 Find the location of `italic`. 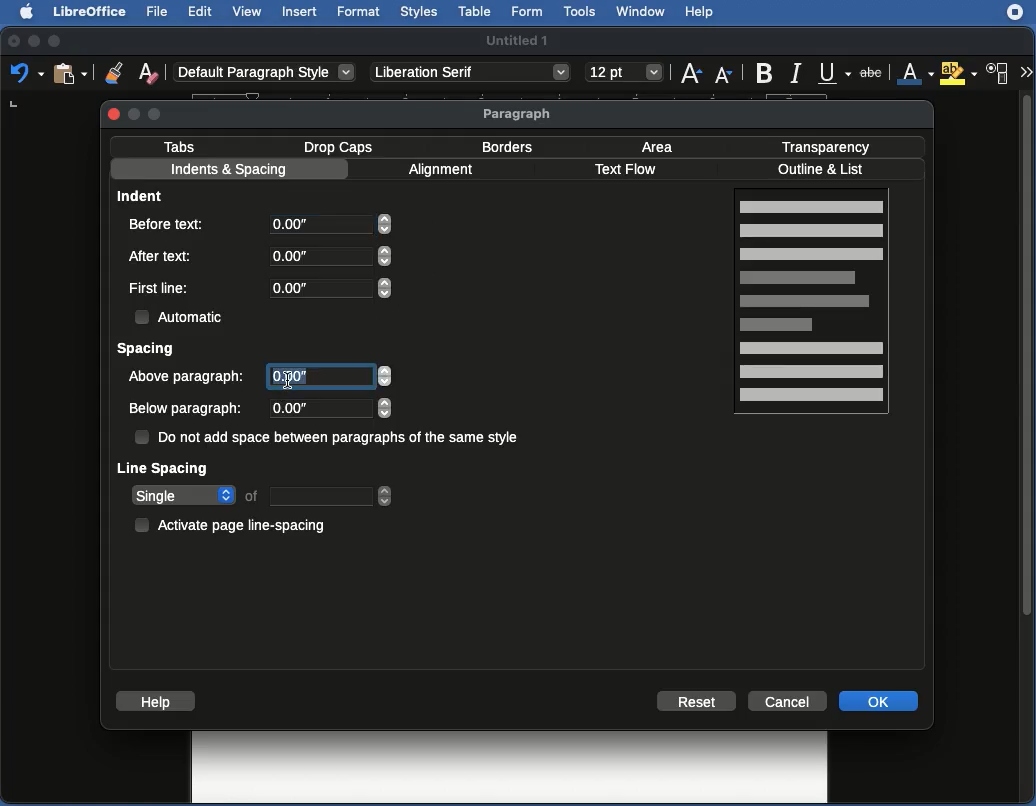

italic is located at coordinates (795, 71).